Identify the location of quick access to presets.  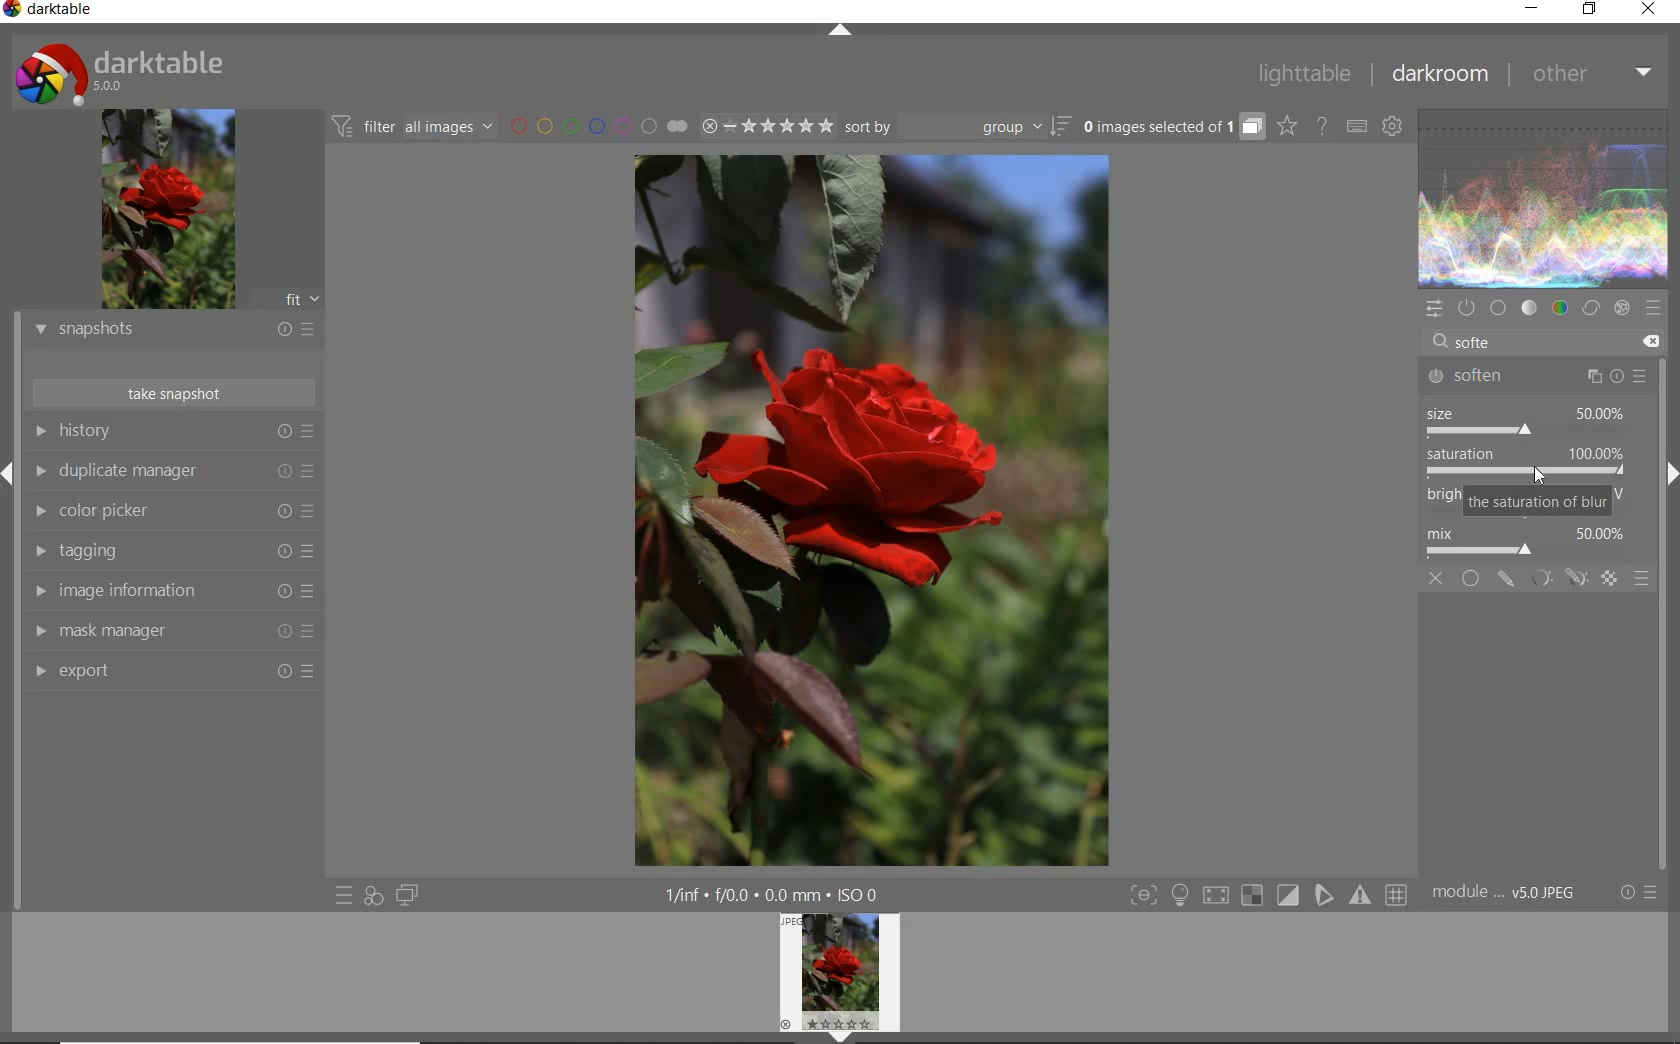
(344, 896).